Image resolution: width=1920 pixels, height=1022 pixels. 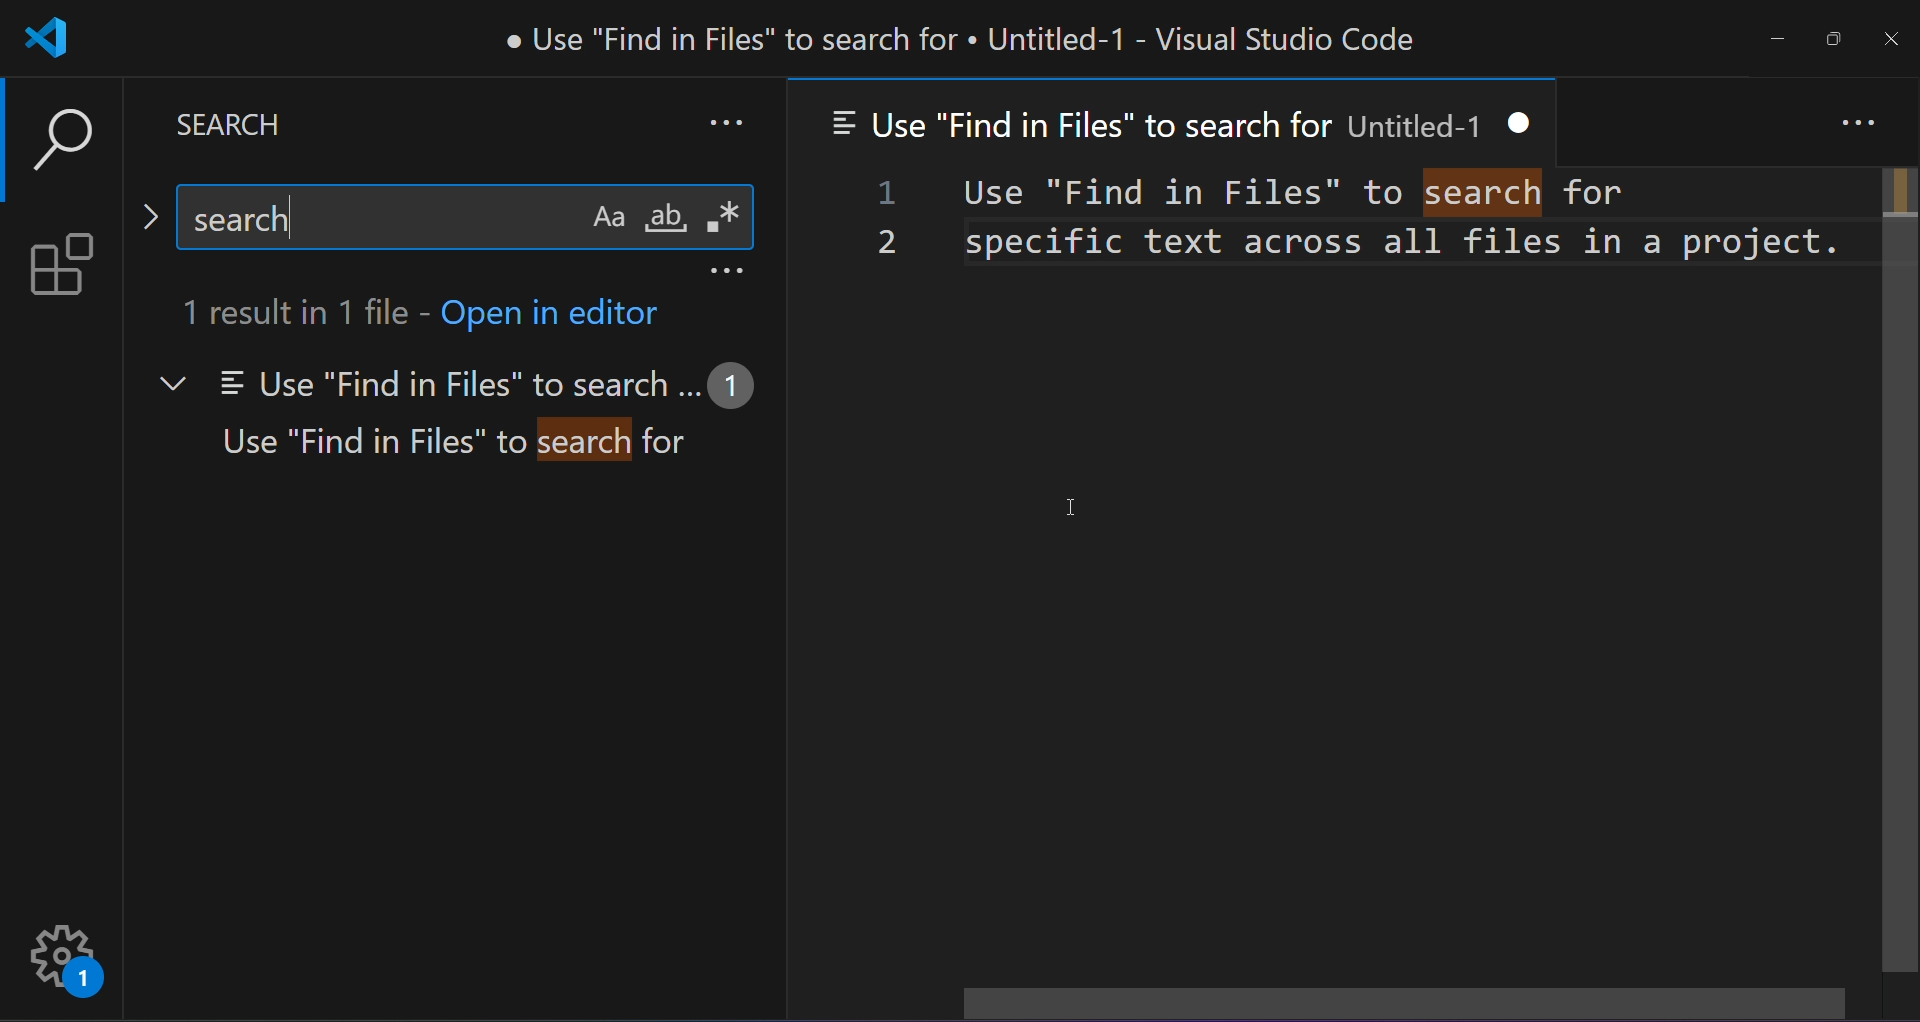 I want to click on Use "find in files' to, so click(x=1172, y=190).